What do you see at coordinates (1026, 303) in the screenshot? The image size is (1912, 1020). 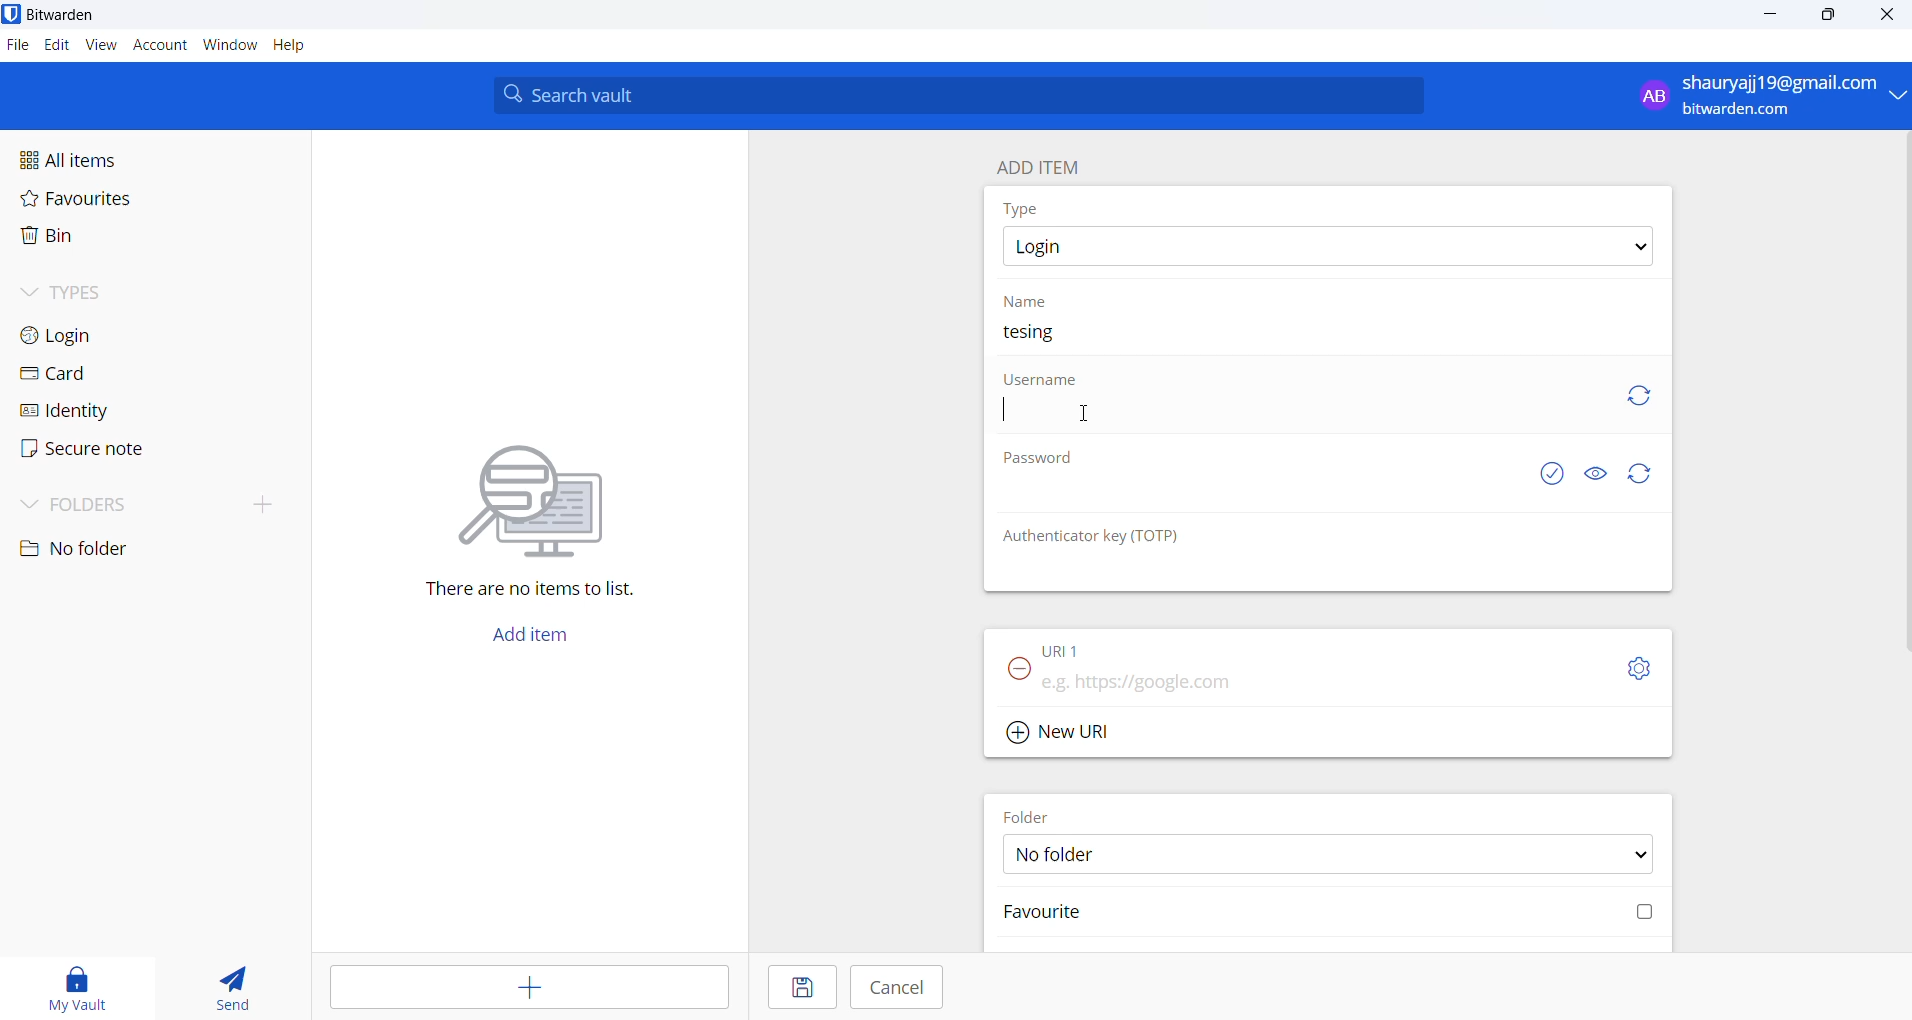 I see `name` at bounding box center [1026, 303].